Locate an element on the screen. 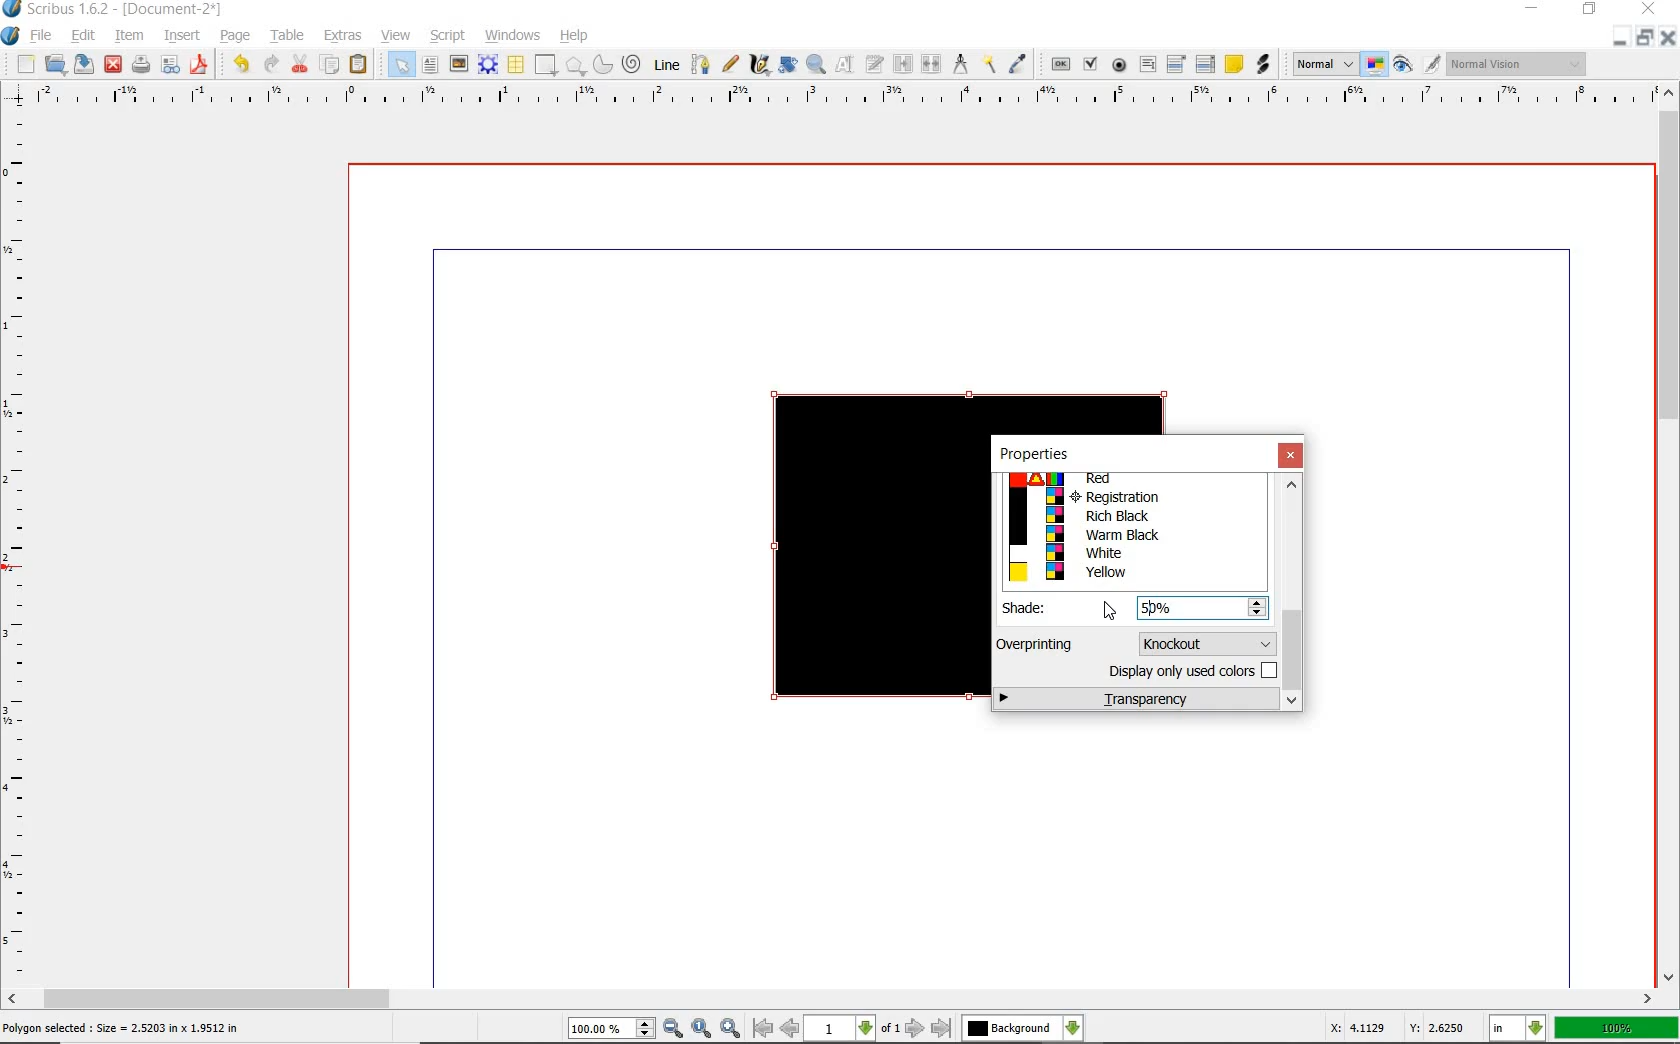 Image resolution: width=1680 pixels, height=1044 pixels. Overprinting is located at coordinates (1037, 644).